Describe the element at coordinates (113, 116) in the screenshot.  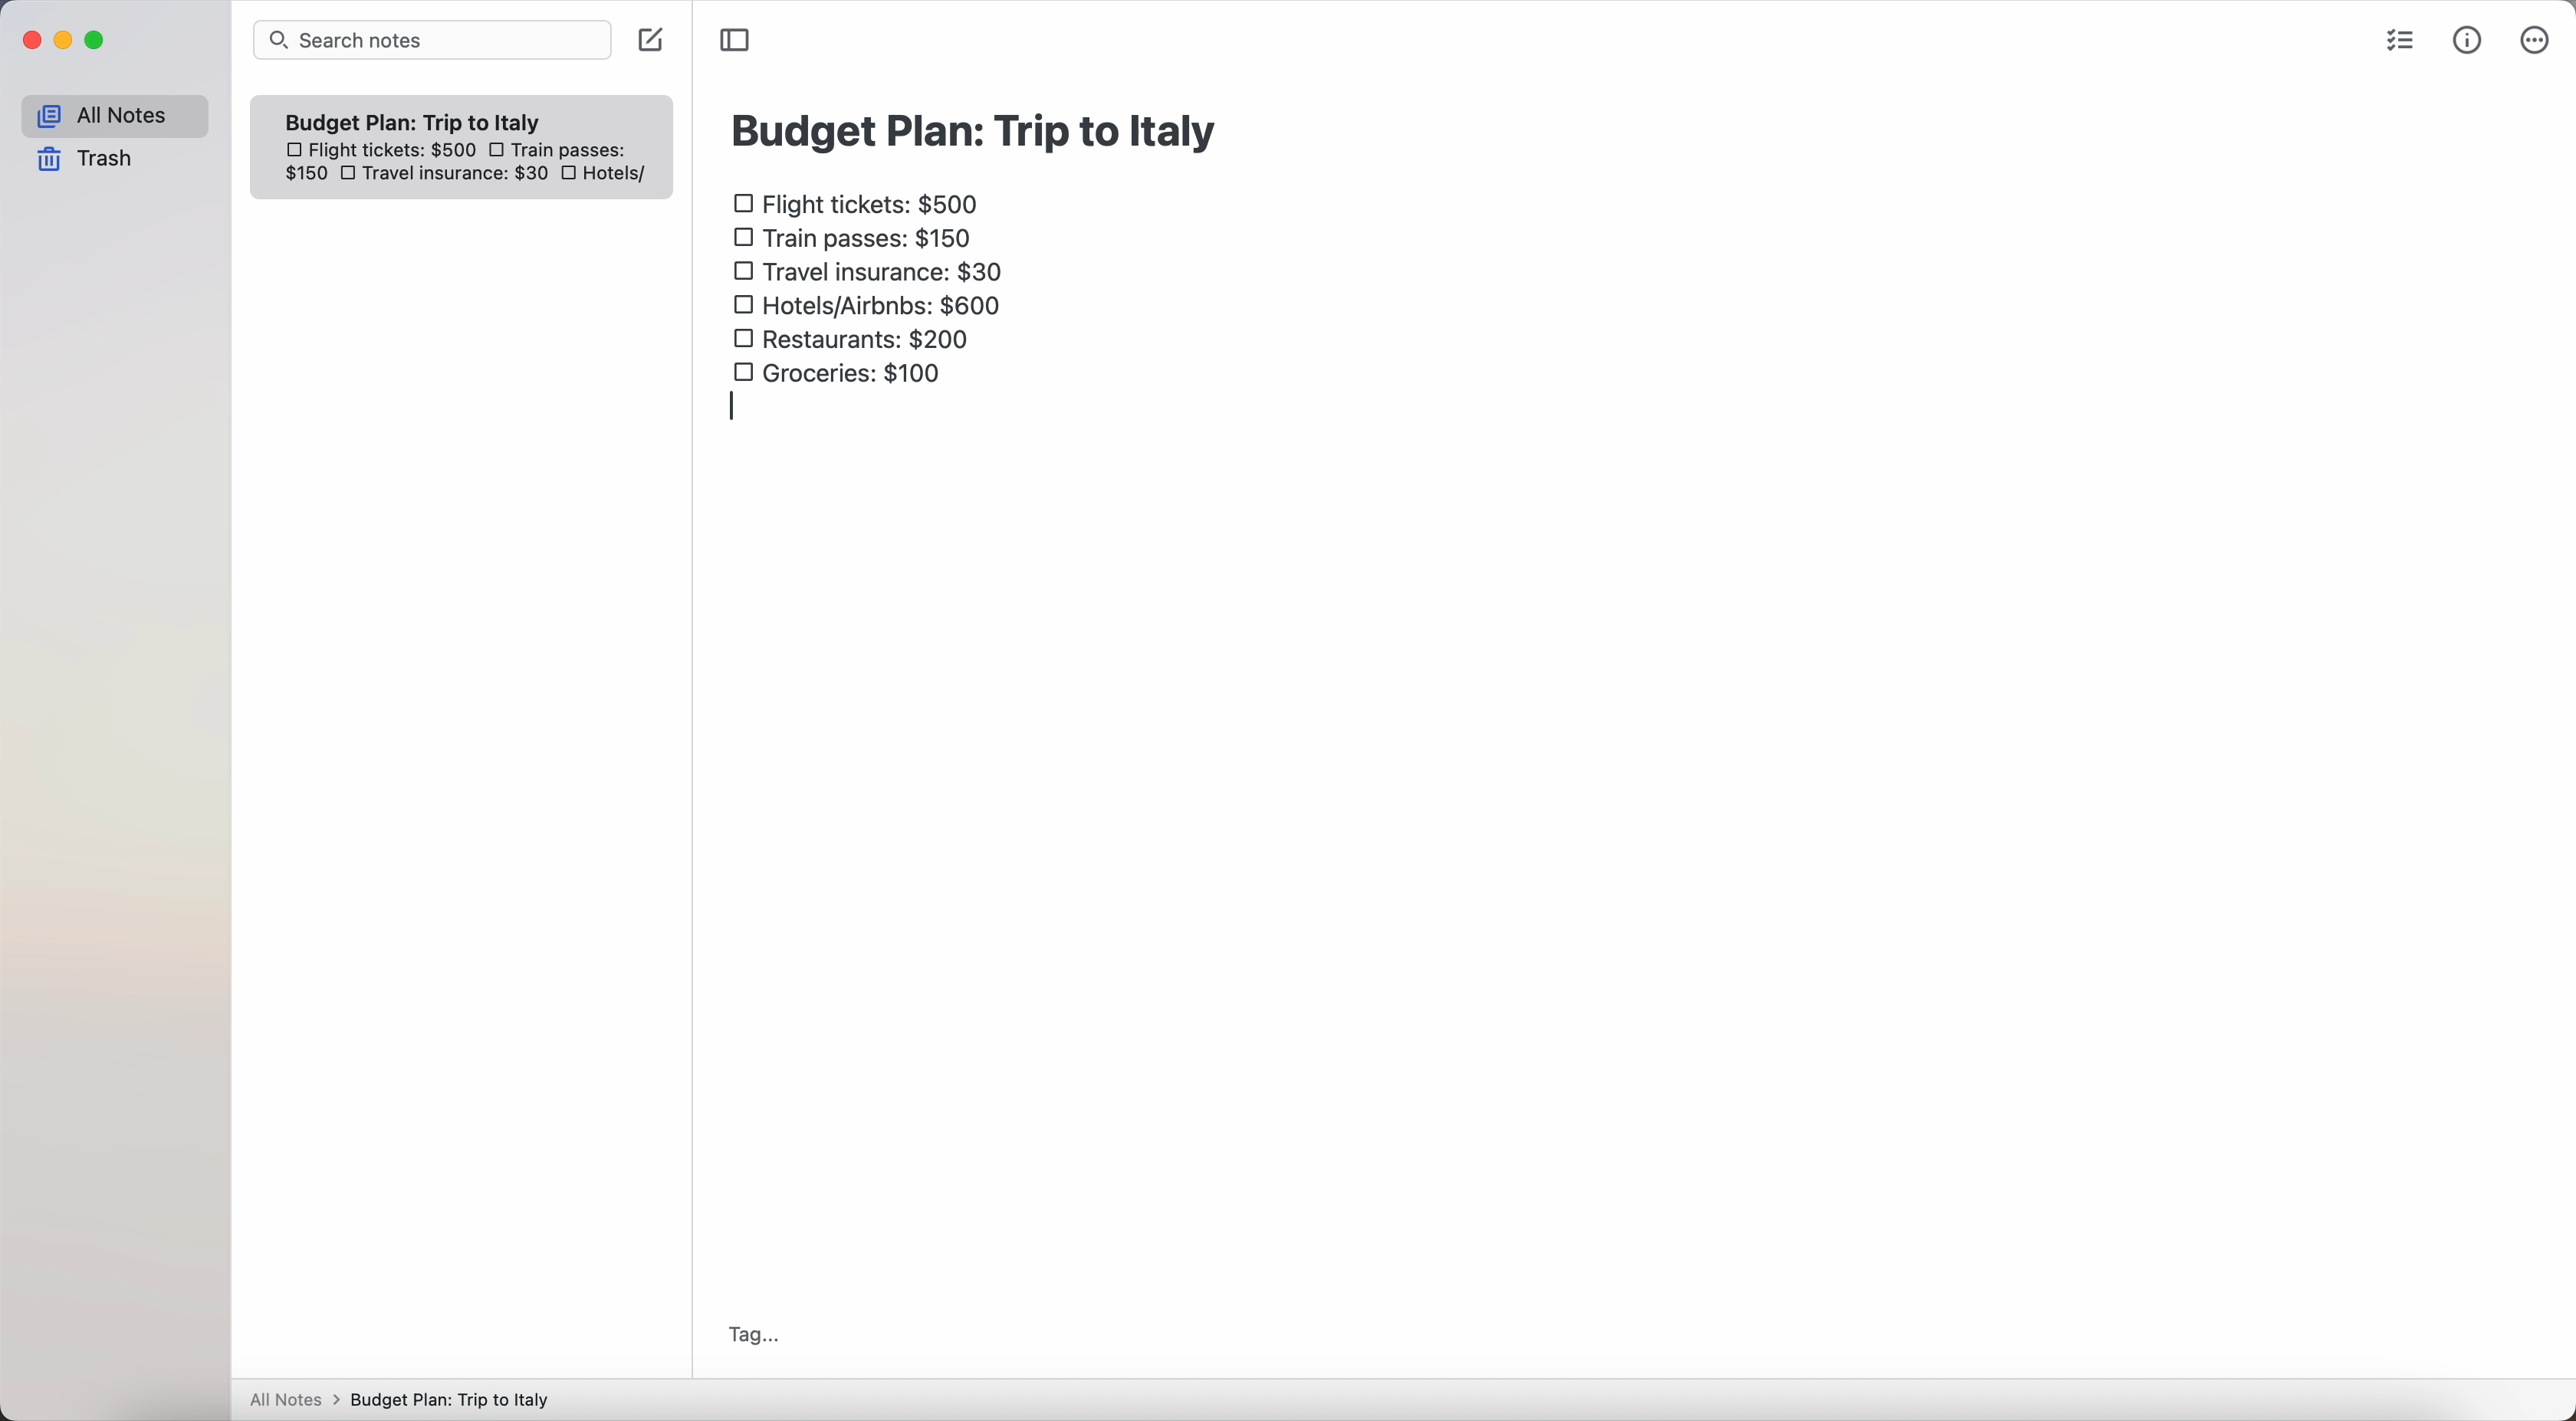
I see `all notes` at that location.